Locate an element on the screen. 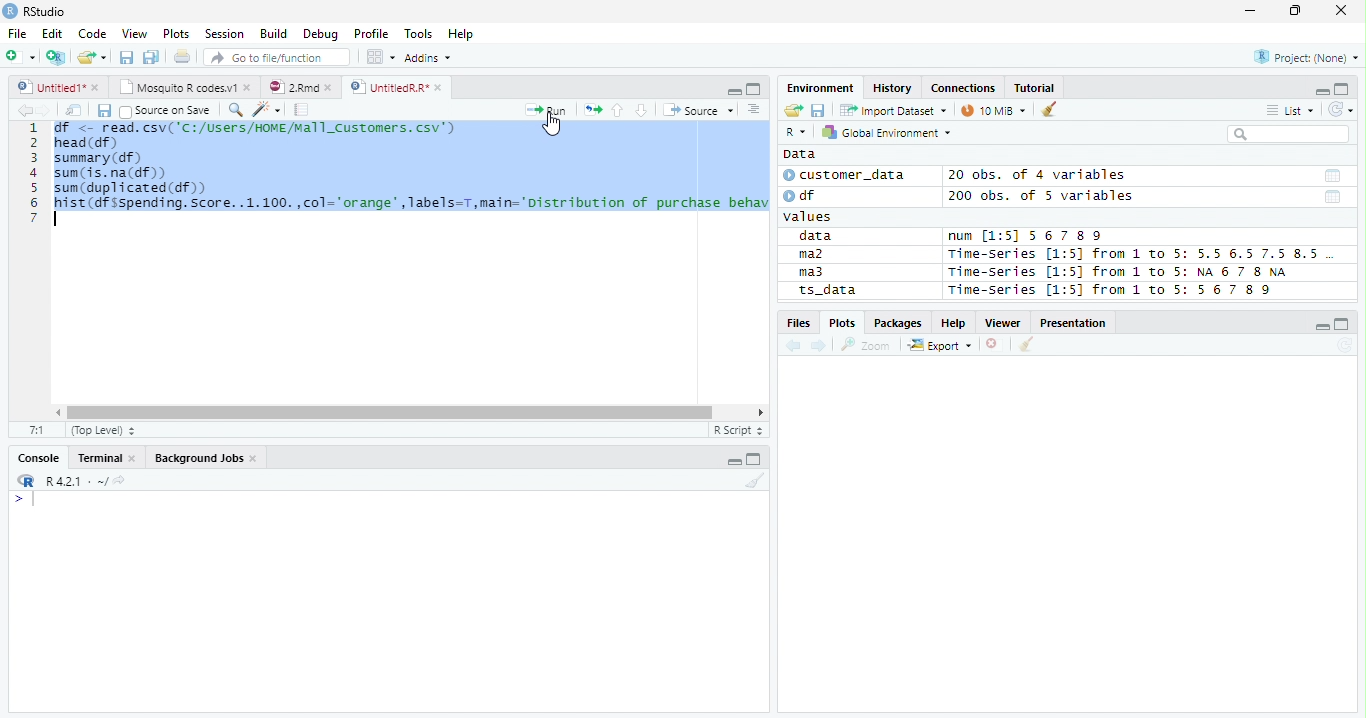  Mosquito T codes.v1 is located at coordinates (185, 88).